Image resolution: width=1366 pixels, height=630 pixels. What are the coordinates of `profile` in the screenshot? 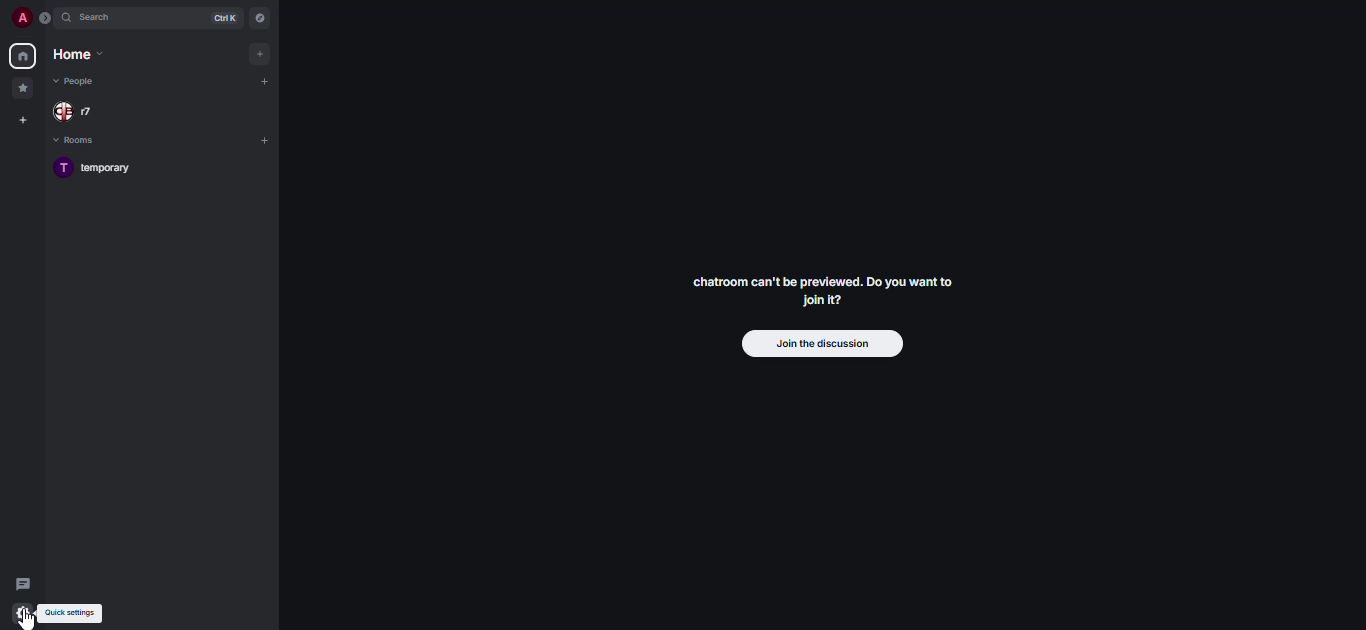 It's located at (22, 17).